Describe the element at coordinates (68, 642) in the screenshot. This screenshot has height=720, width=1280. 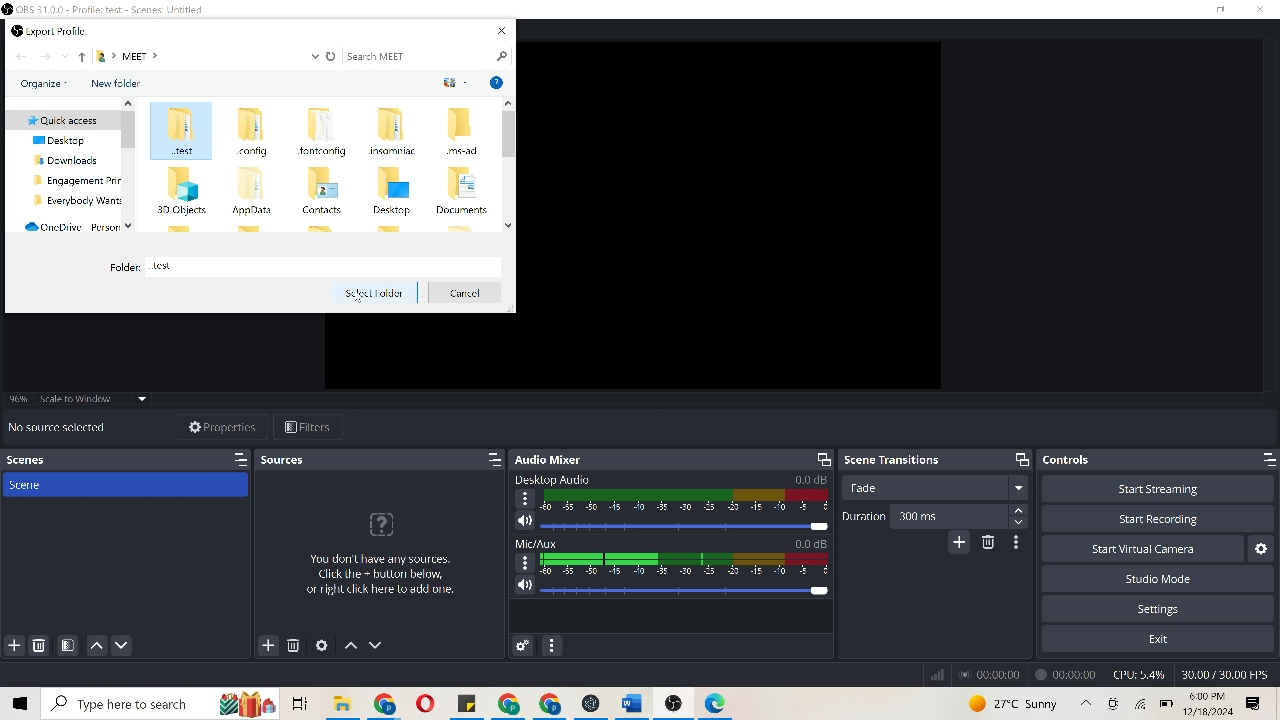
I see `open scene filters` at that location.